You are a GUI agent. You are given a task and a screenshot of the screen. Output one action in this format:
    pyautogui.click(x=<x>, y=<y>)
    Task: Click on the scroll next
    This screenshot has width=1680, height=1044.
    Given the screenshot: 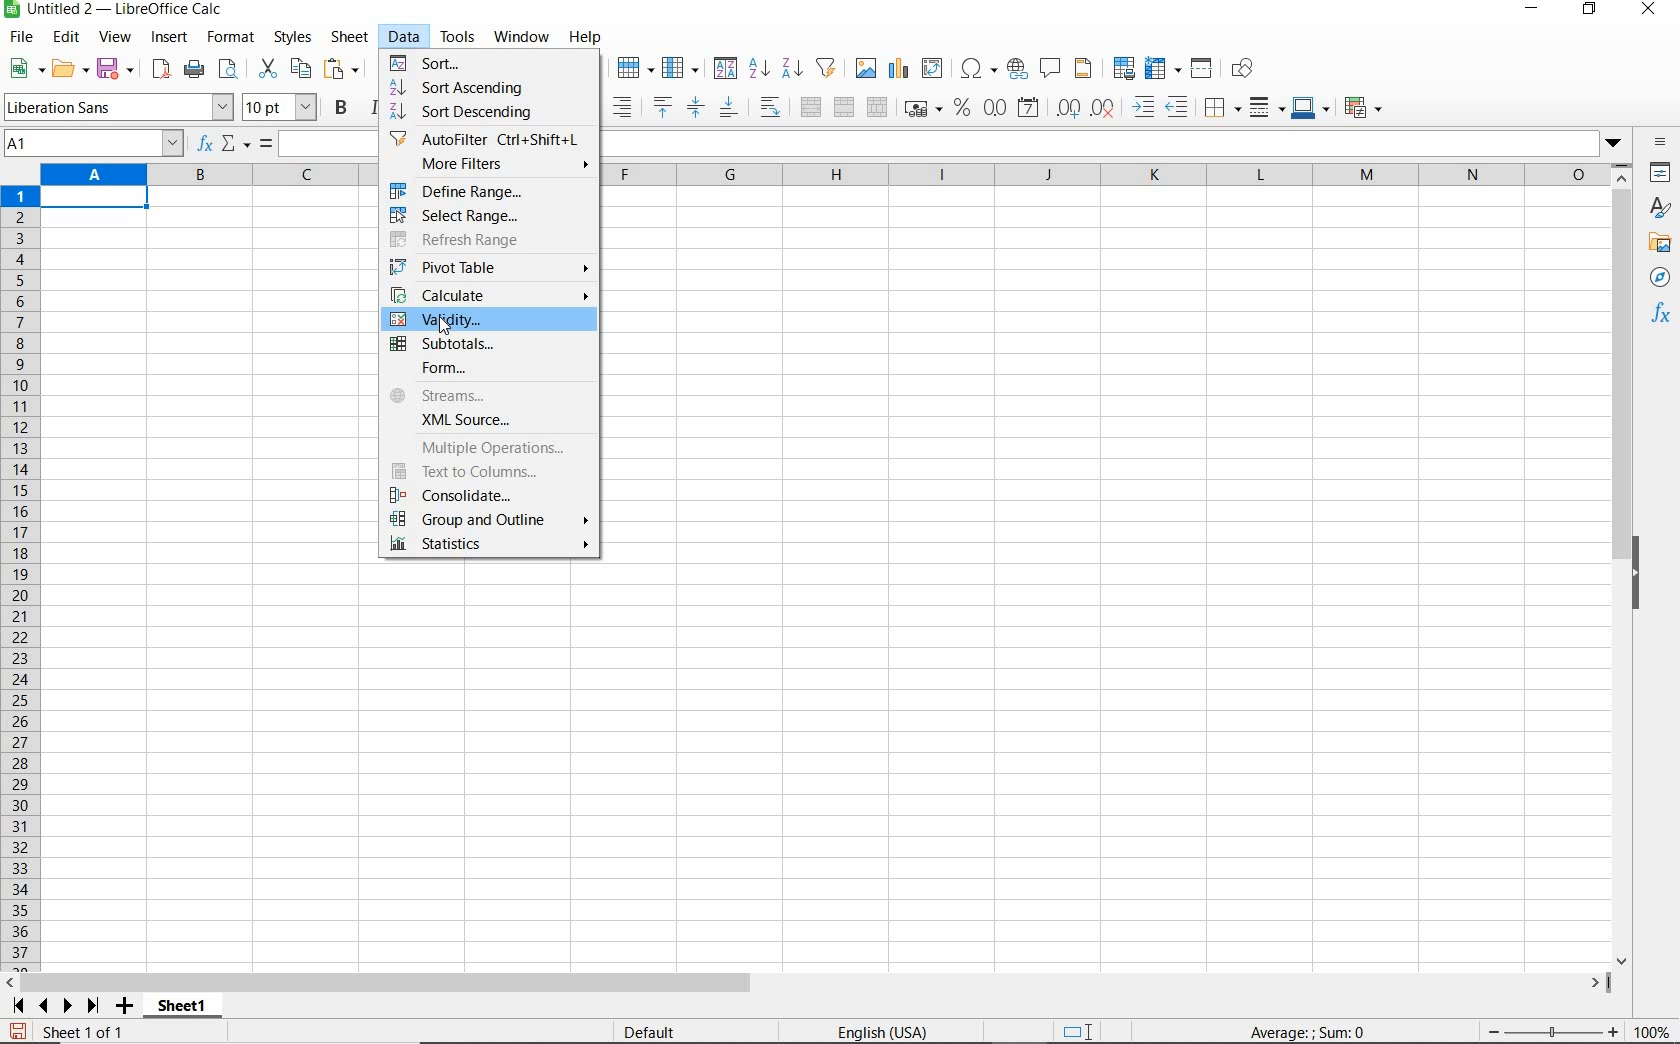 What is the action you would take?
    pyautogui.click(x=51, y=1006)
    